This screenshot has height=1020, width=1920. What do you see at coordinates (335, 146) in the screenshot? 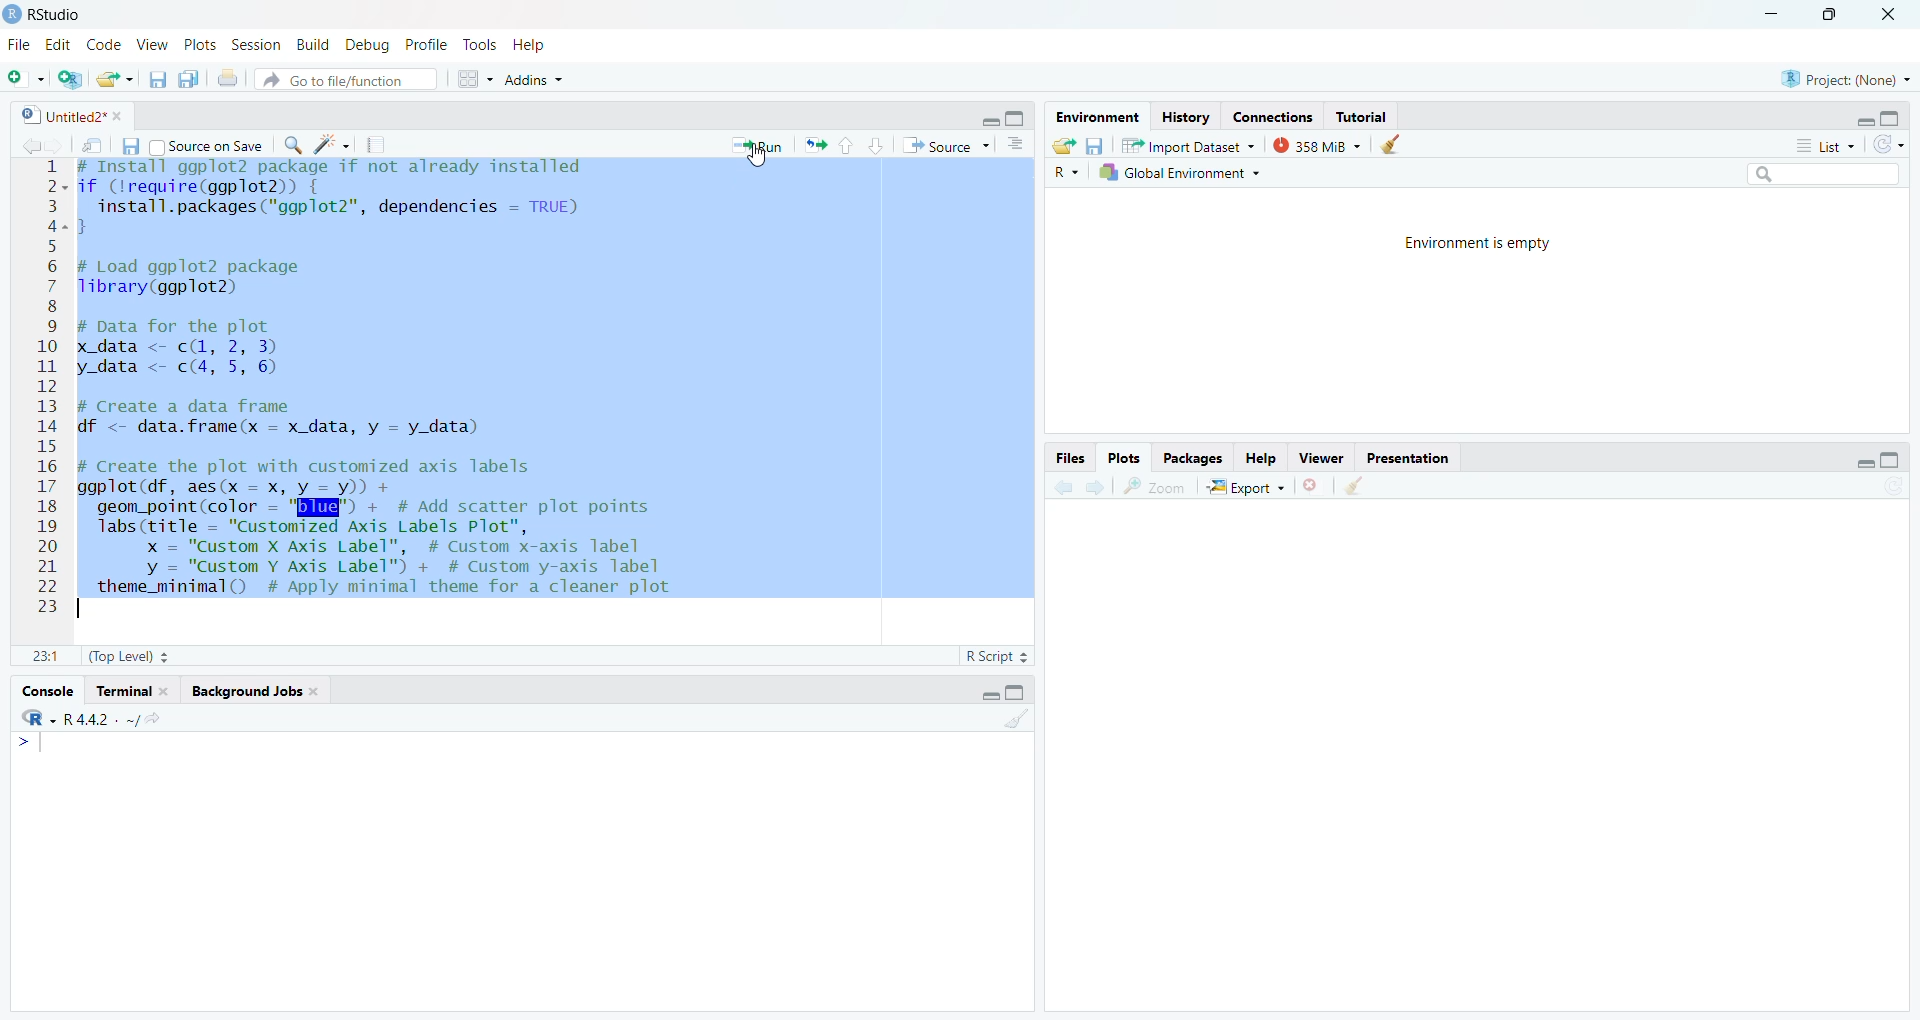
I see `spark` at bounding box center [335, 146].